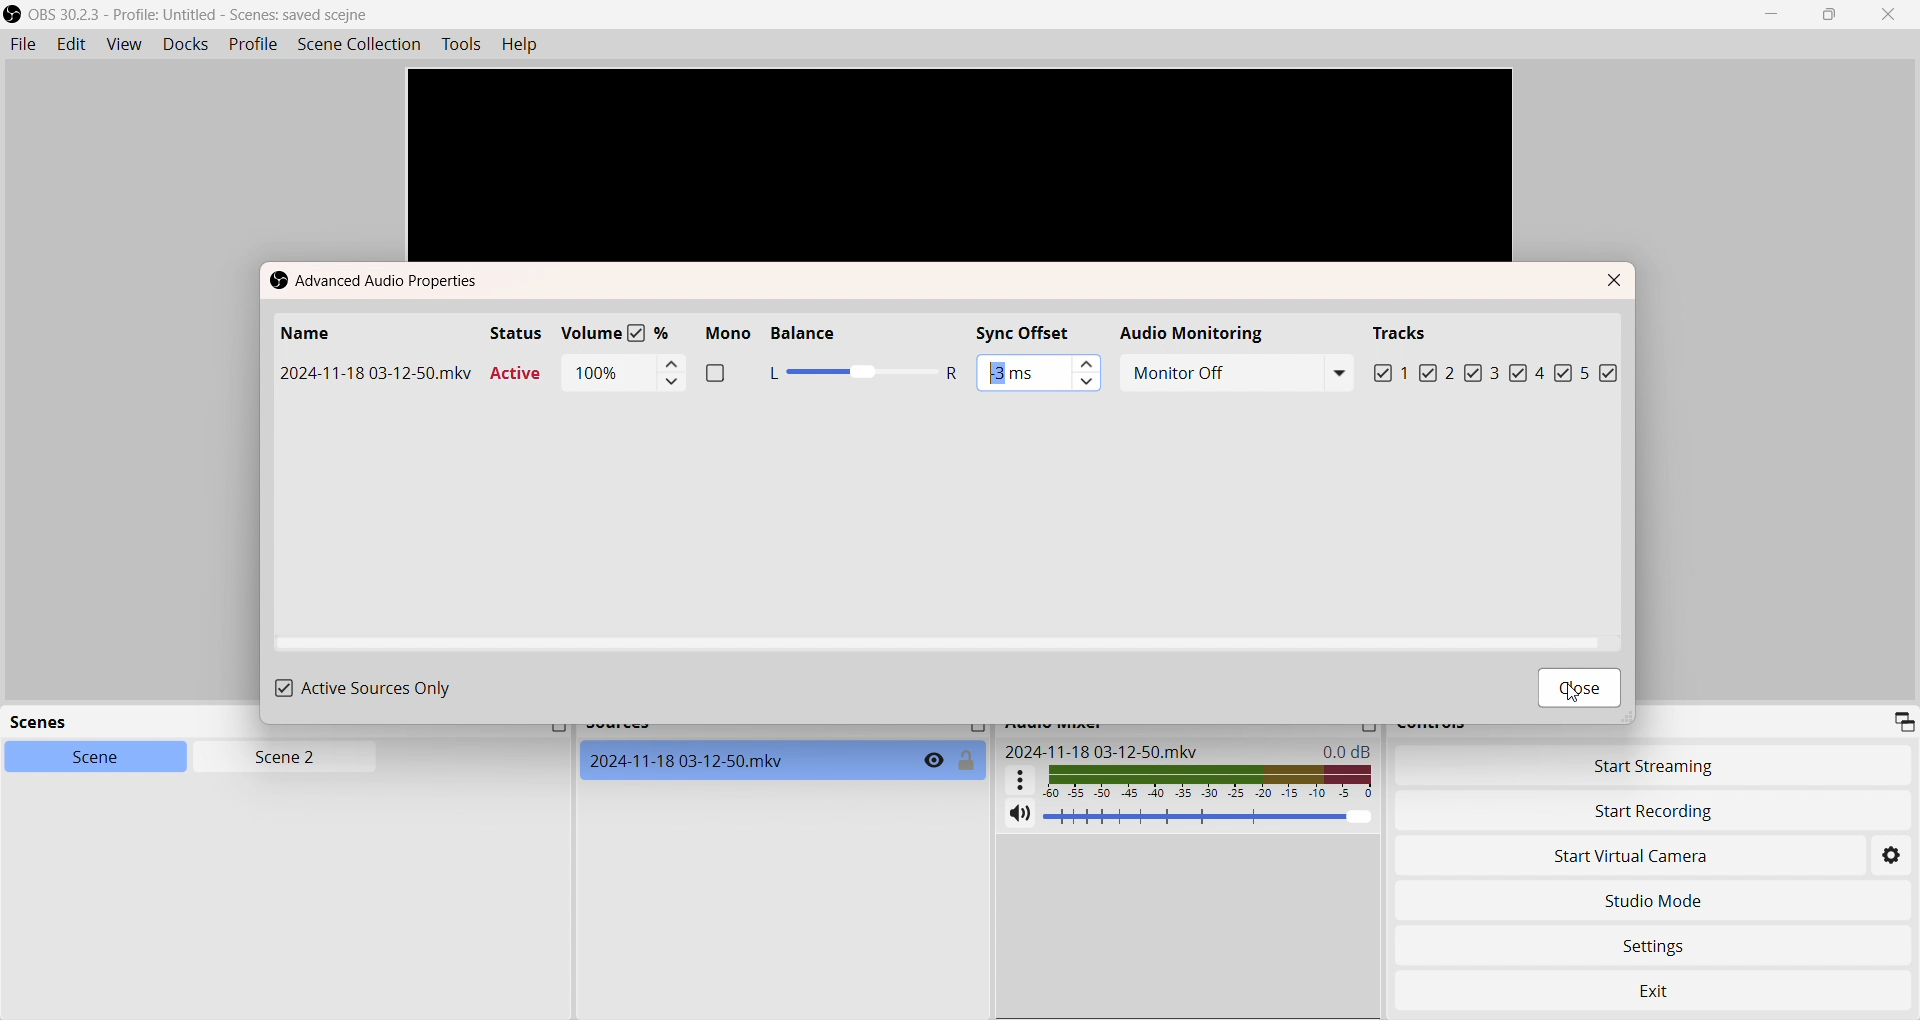 The width and height of the screenshot is (1920, 1020). What do you see at coordinates (276, 758) in the screenshot?
I see `Scene 2` at bounding box center [276, 758].